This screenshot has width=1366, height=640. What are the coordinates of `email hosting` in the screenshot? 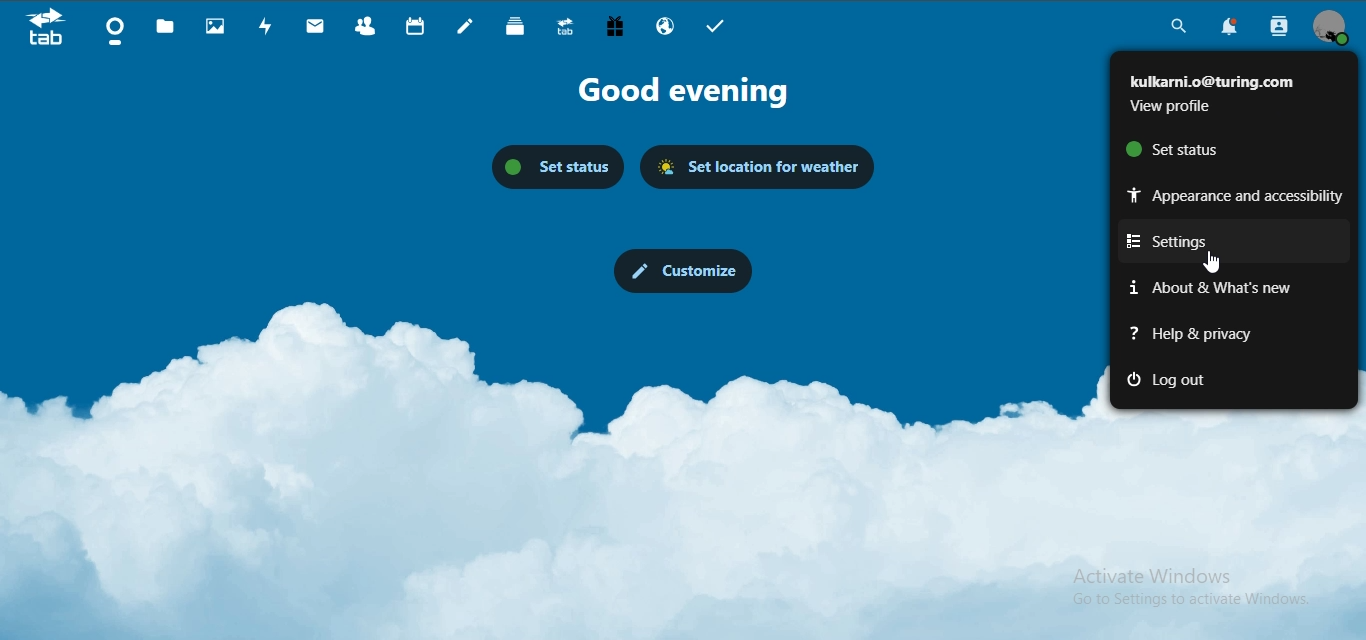 It's located at (668, 28).